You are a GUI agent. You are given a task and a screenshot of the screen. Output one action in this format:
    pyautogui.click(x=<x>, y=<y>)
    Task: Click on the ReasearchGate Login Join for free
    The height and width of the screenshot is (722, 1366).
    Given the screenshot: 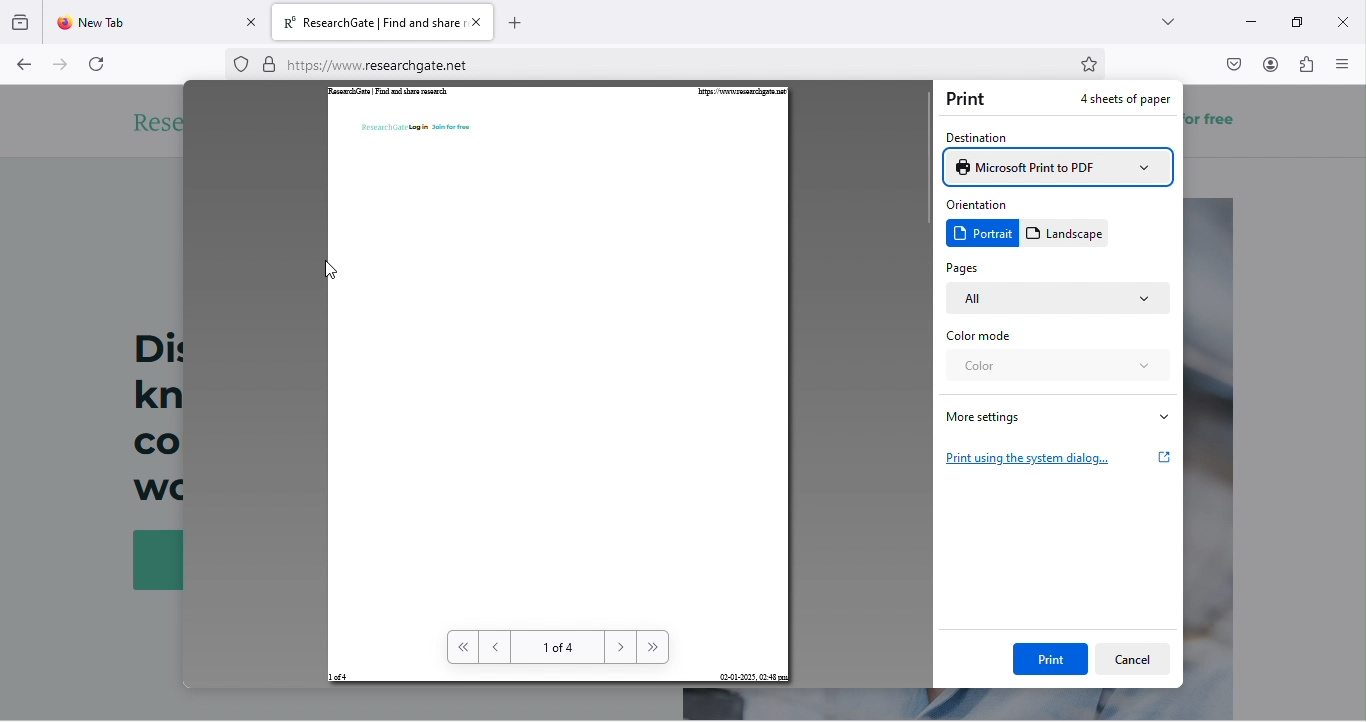 What is the action you would take?
    pyautogui.click(x=417, y=129)
    